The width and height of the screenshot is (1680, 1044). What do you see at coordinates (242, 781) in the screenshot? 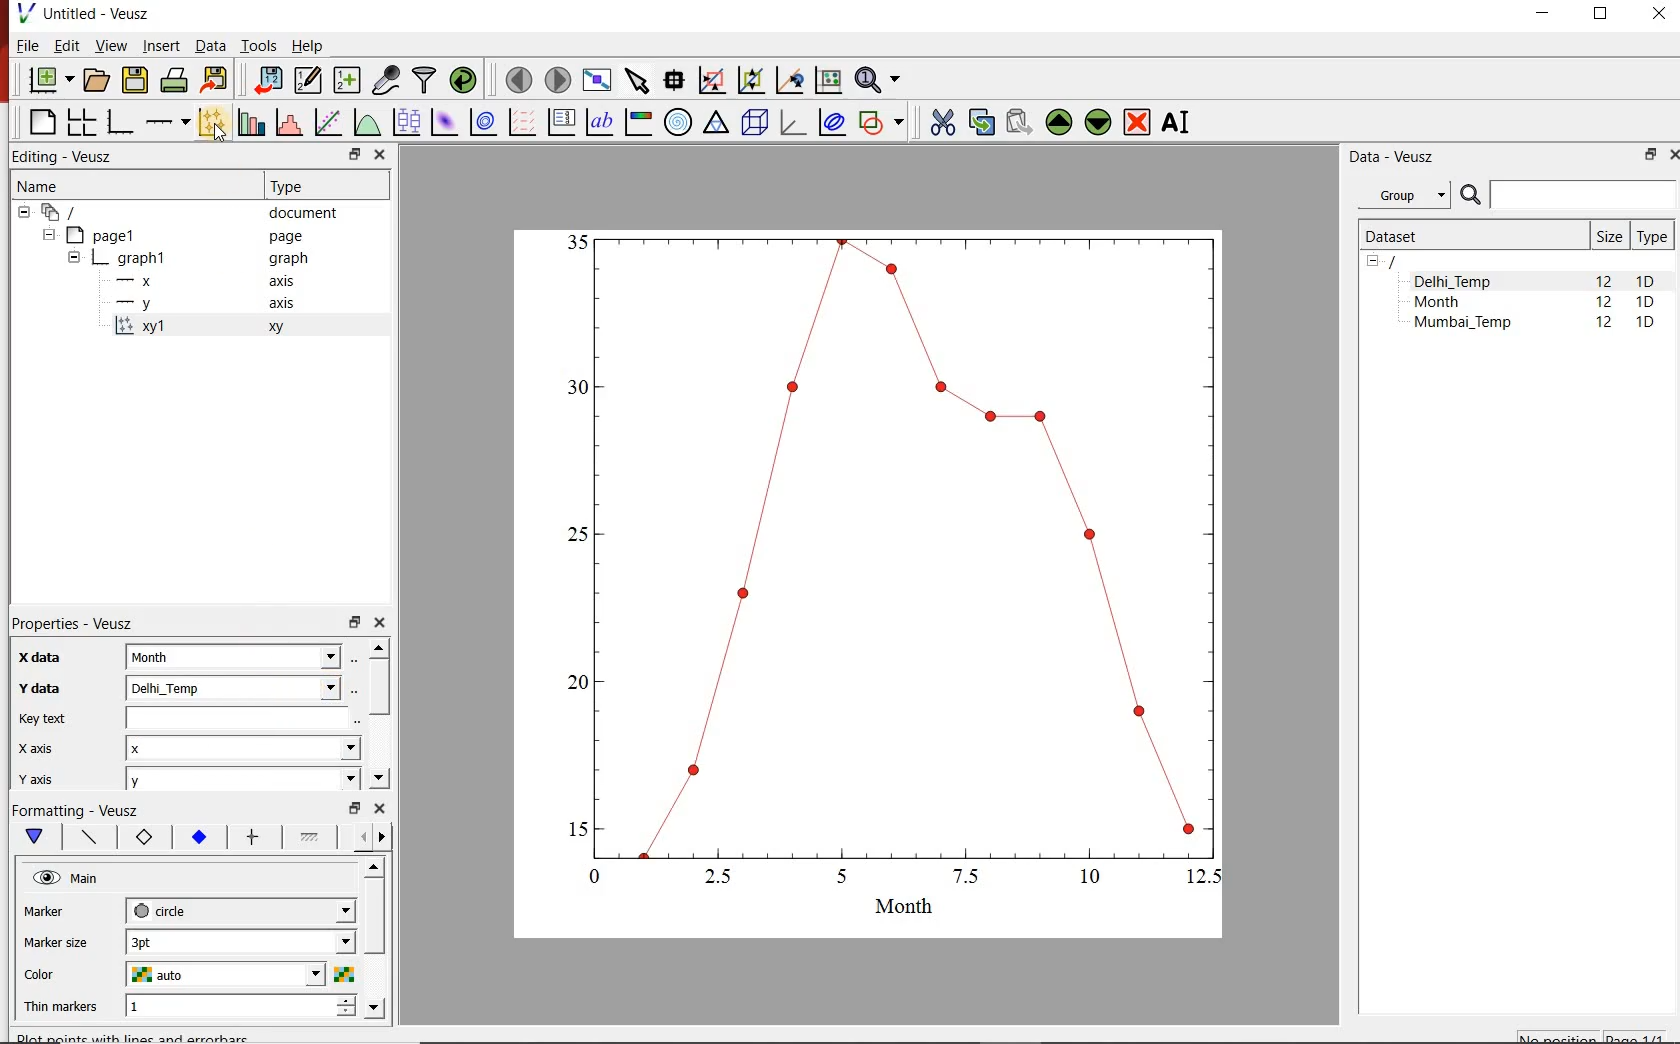
I see `y` at bounding box center [242, 781].